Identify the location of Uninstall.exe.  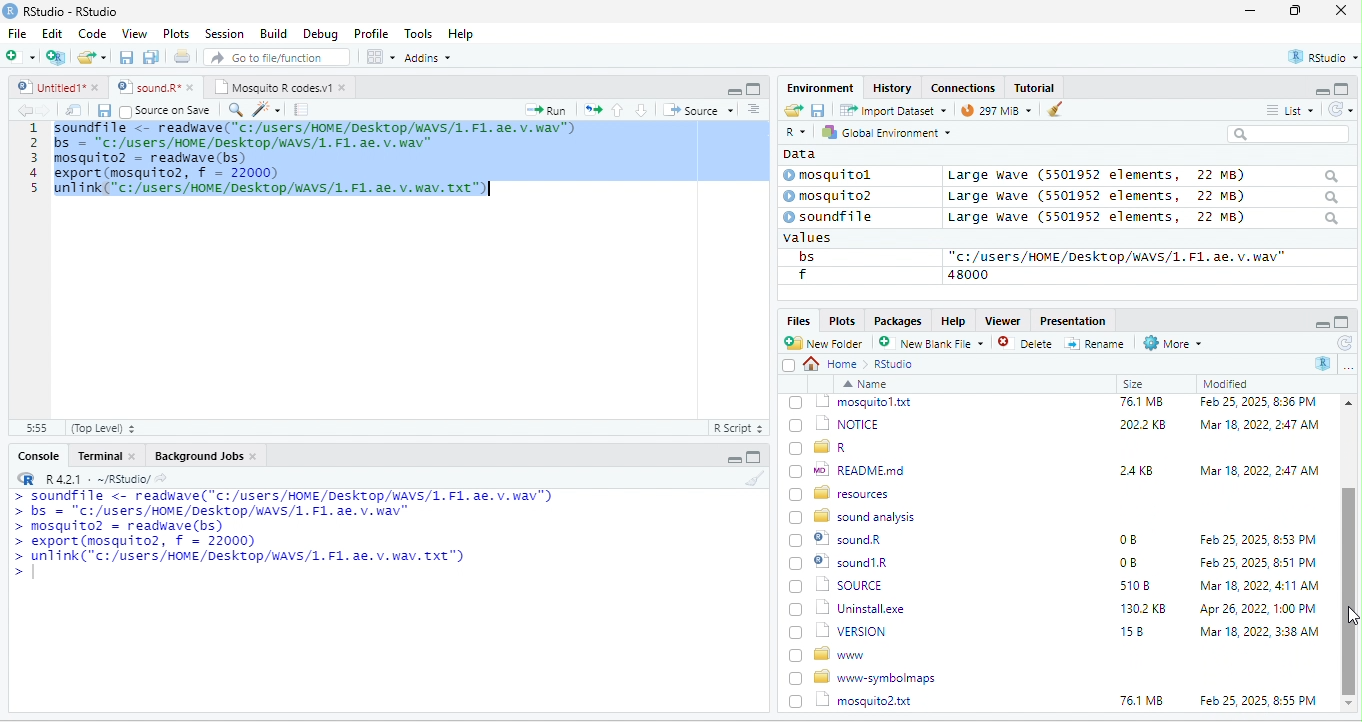
(849, 703).